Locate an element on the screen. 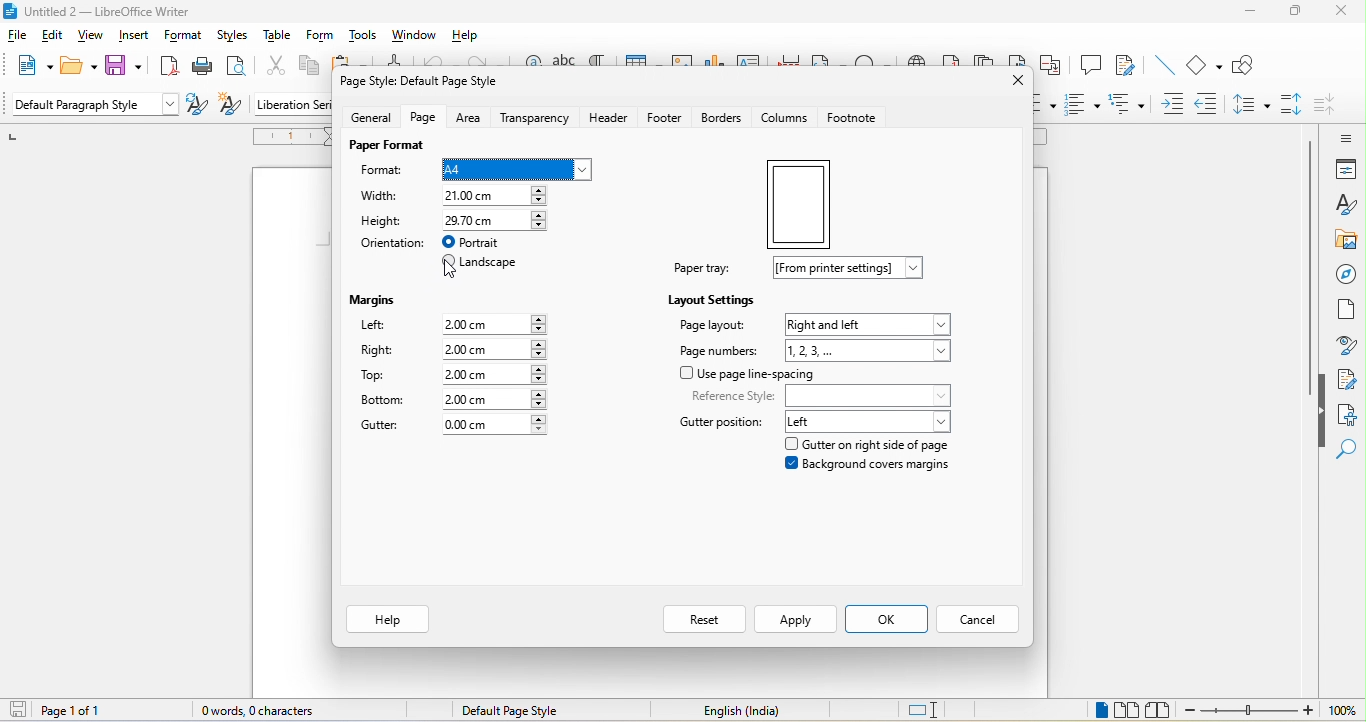 This screenshot has width=1366, height=722. accessibility check  is located at coordinates (1349, 416).